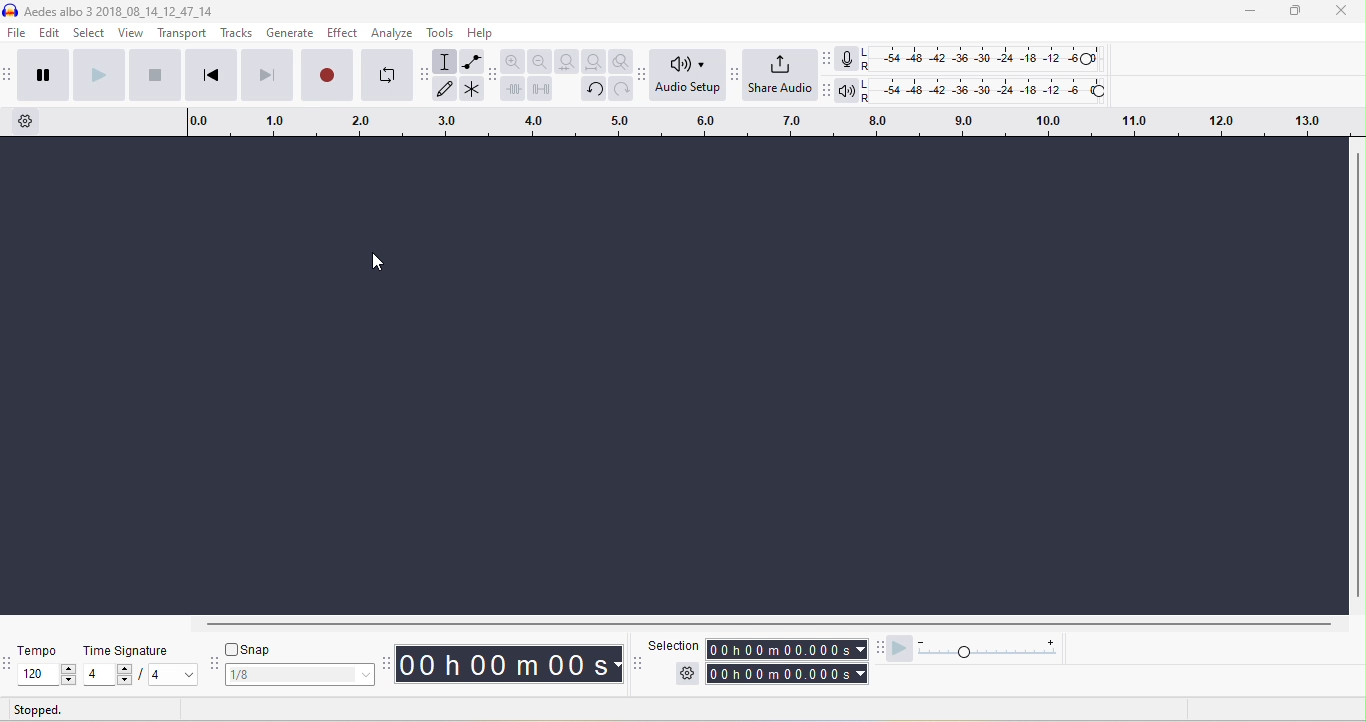  What do you see at coordinates (9, 74) in the screenshot?
I see `audacity transport toolbar` at bounding box center [9, 74].